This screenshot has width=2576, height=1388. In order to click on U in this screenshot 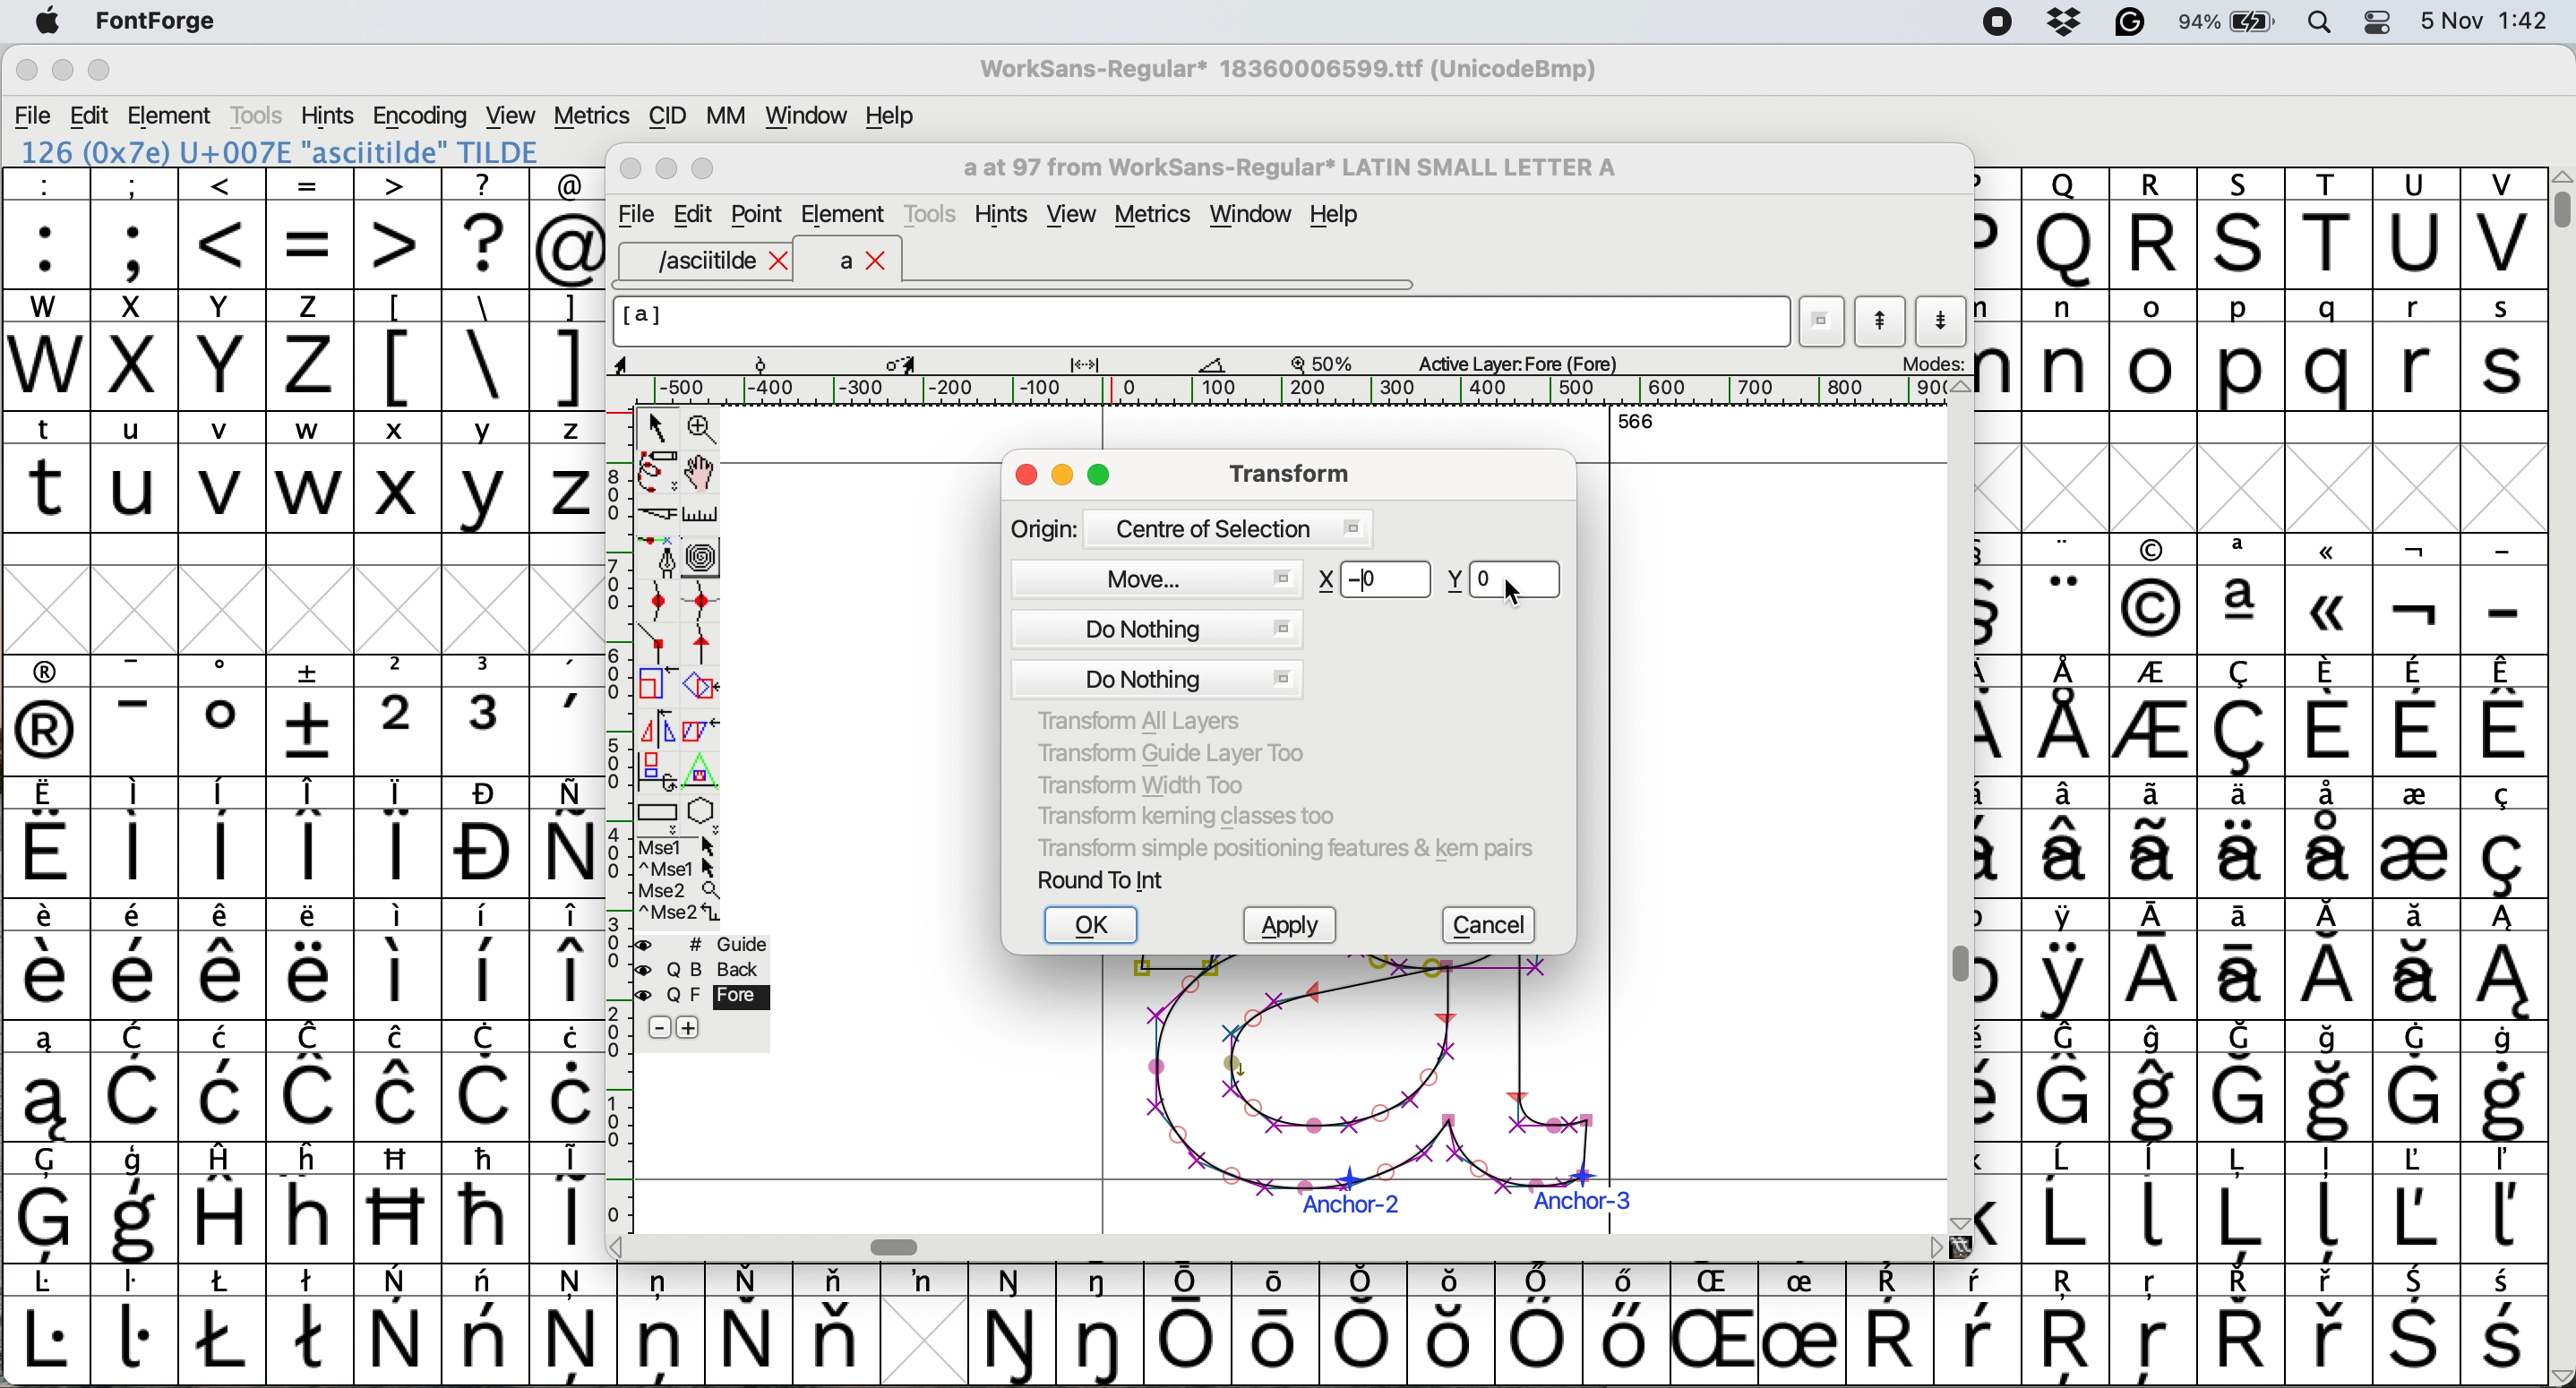, I will do `click(2416, 229)`.